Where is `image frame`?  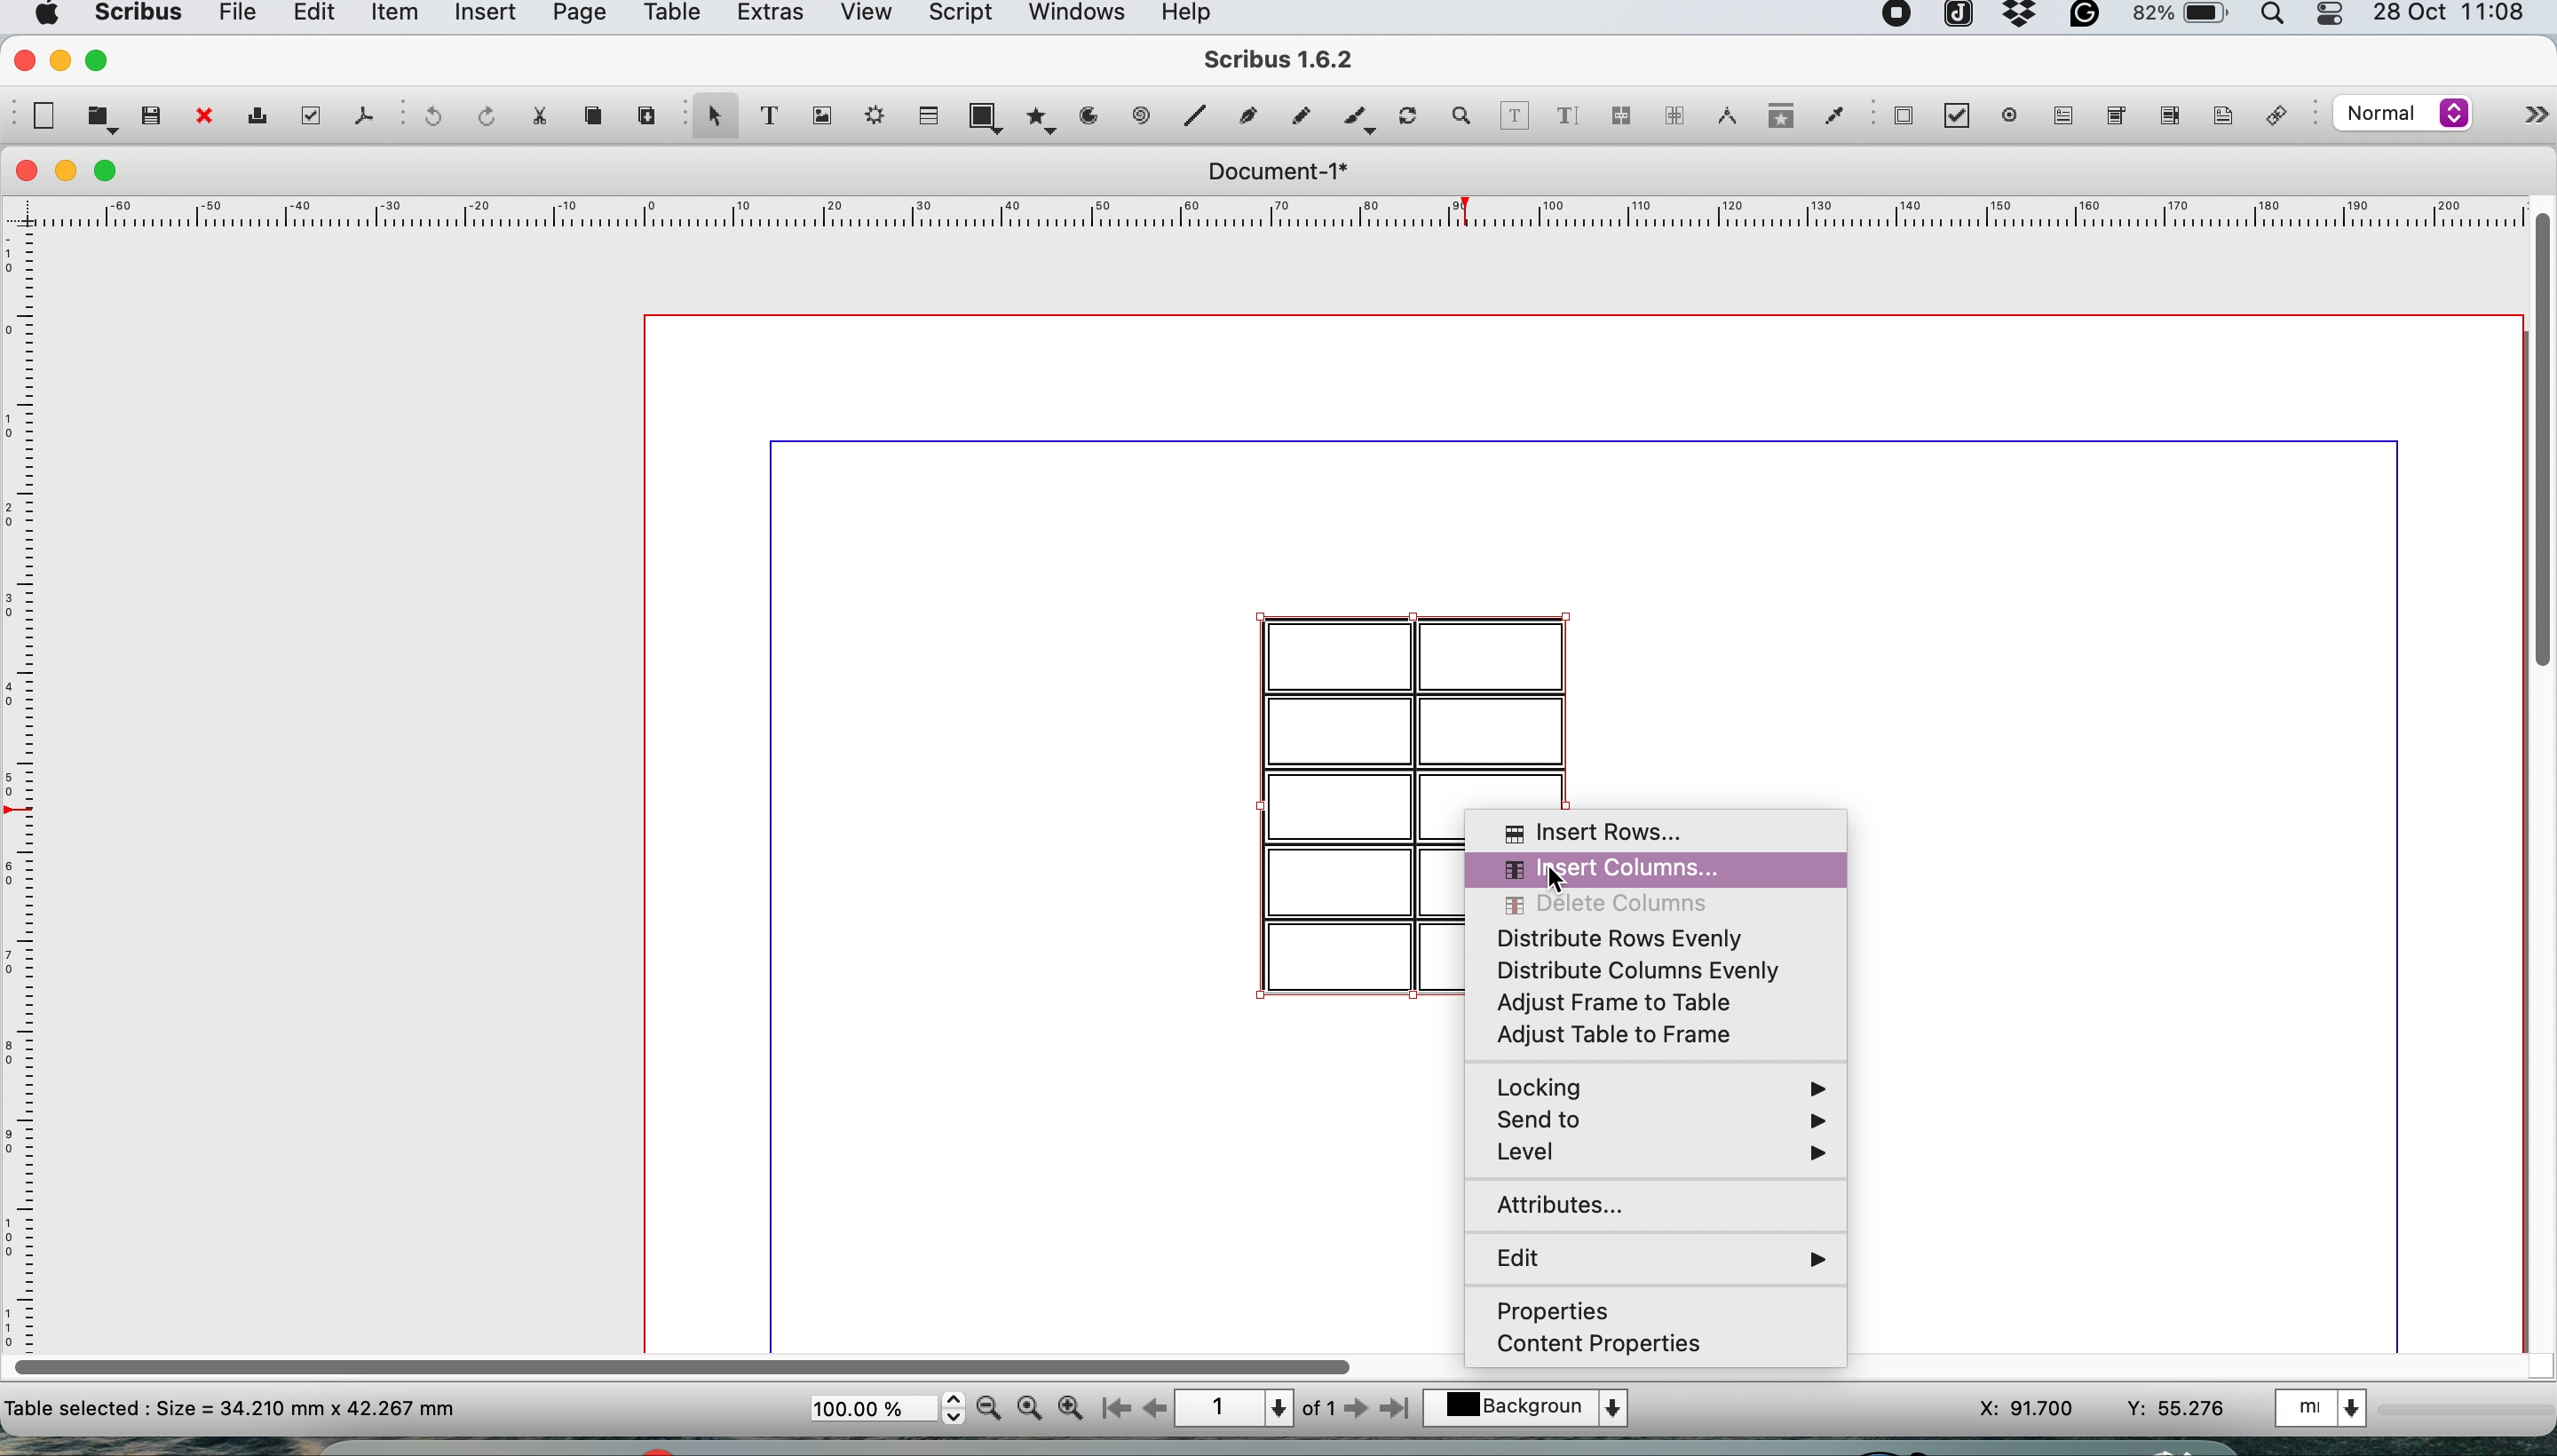 image frame is located at coordinates (818, 116).